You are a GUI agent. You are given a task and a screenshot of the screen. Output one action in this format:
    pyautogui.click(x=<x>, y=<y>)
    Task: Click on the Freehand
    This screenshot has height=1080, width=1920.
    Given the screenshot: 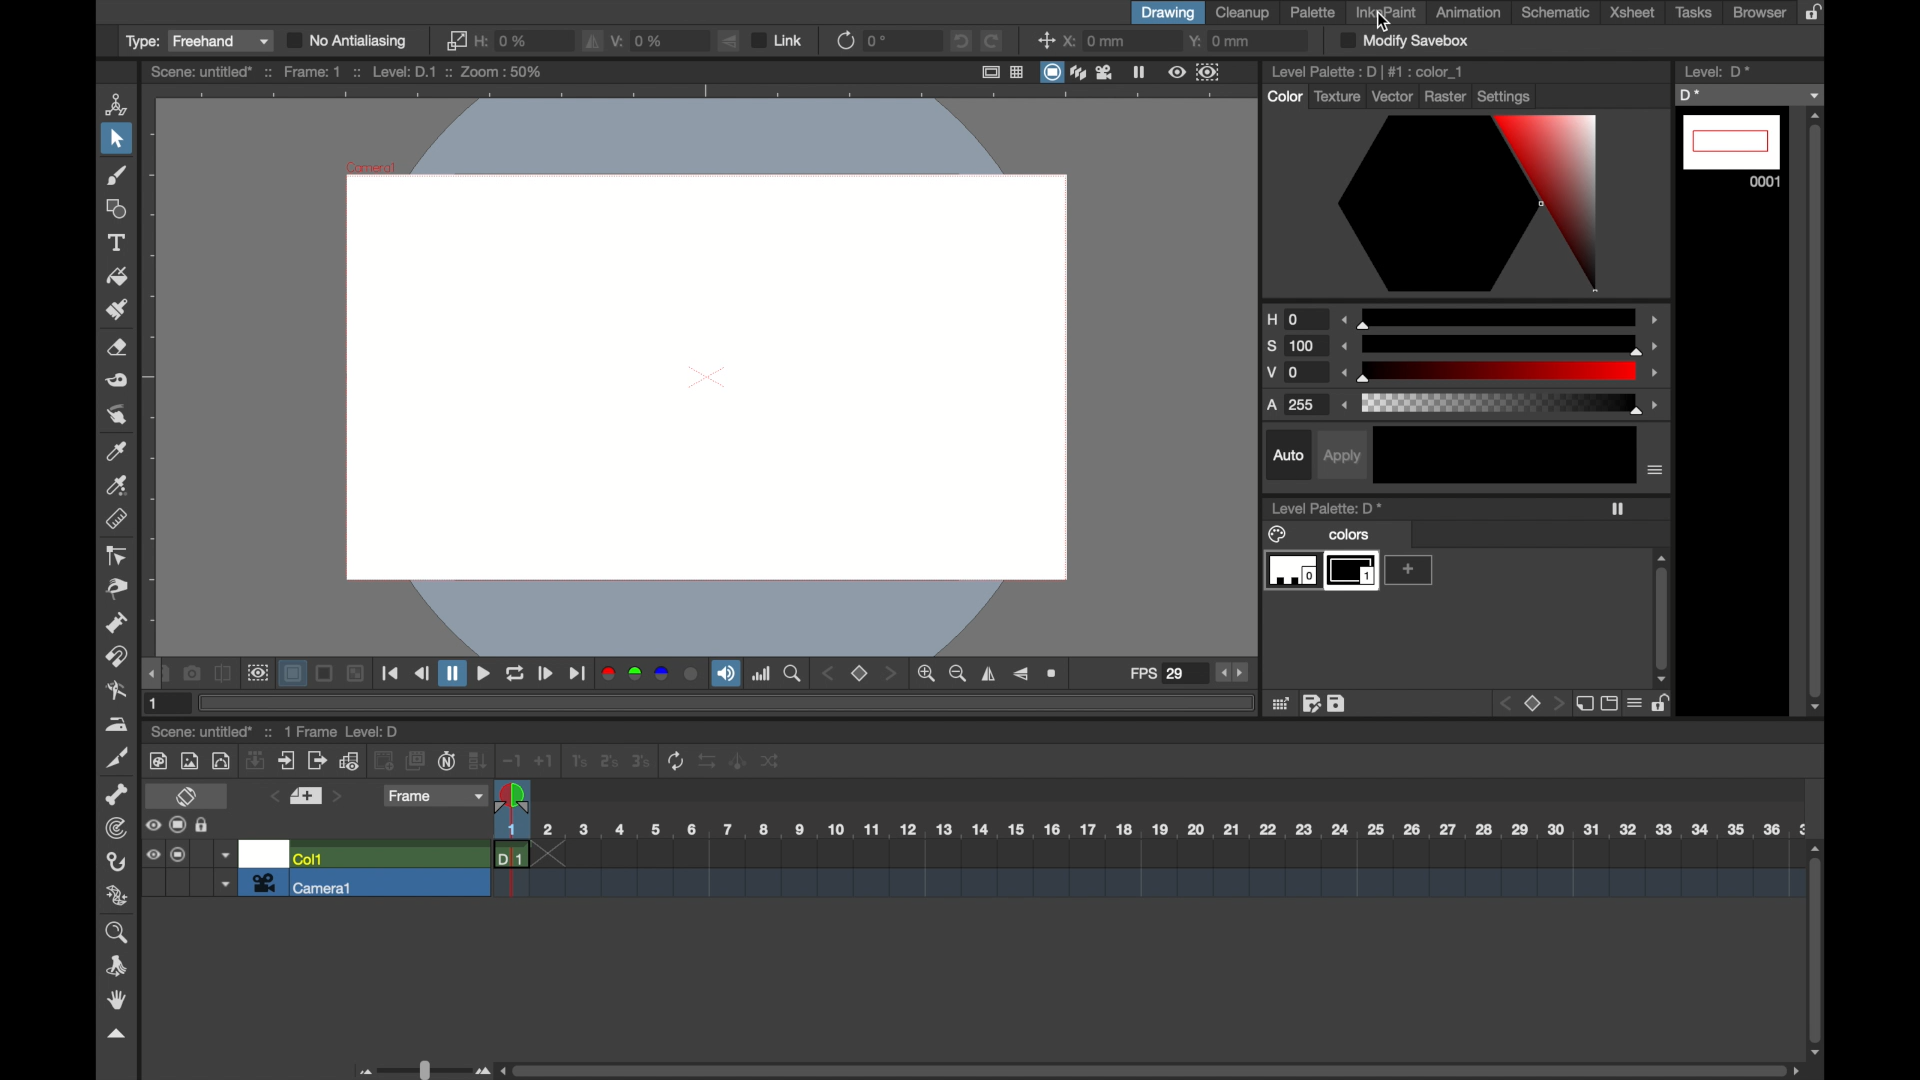 What is the action you would take?
    pyautogui.click(x=222, y=42)
    